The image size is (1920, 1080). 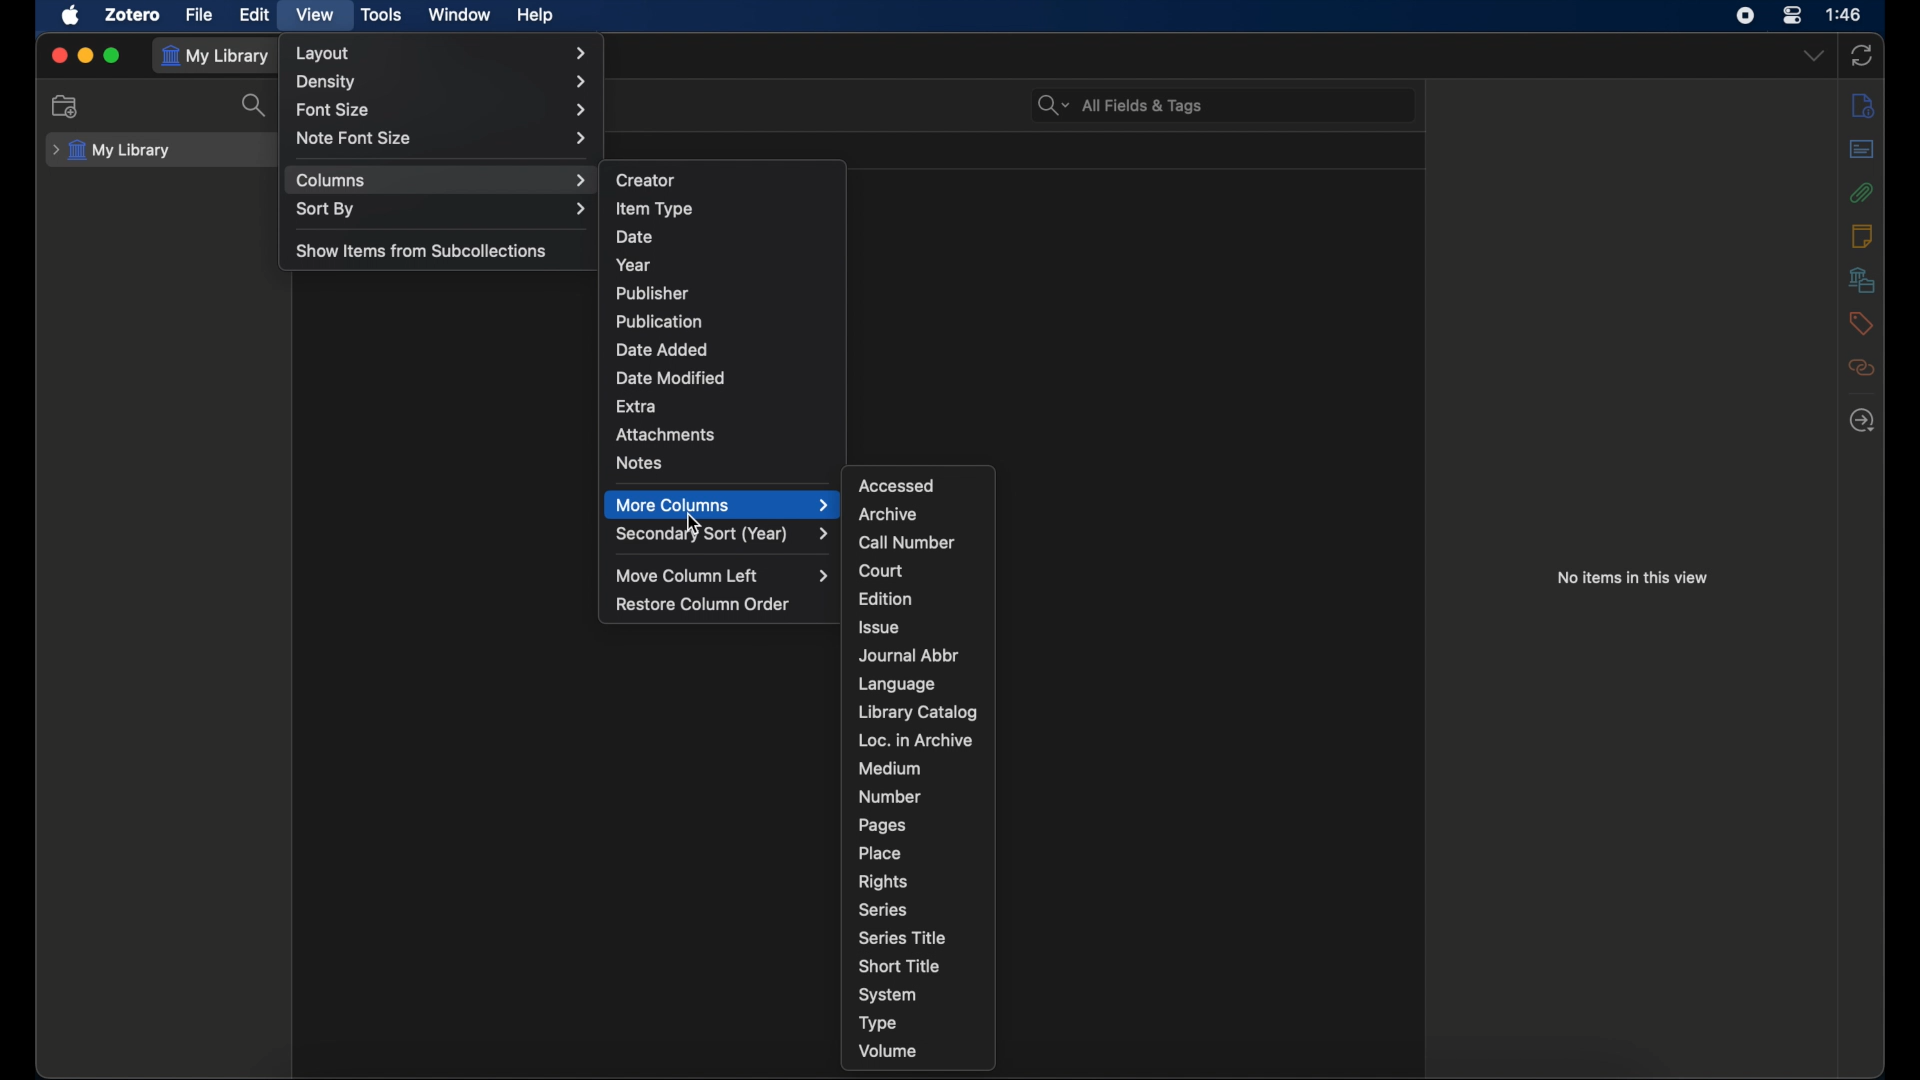 I want to click on volume, so click(x=888, y=1051).